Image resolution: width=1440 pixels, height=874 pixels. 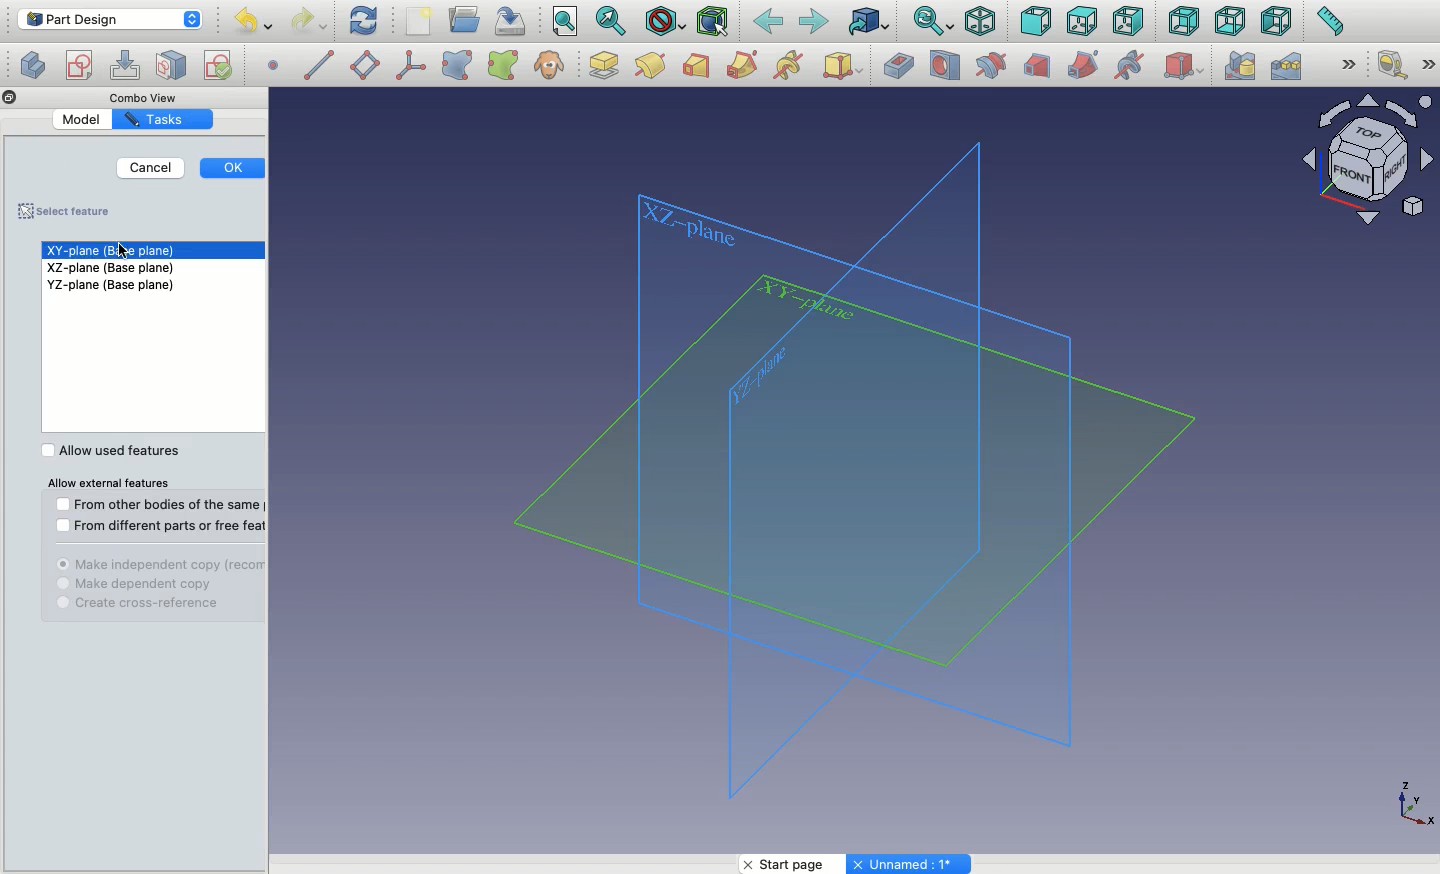 I want to click on New, so click(x=423, y=23).